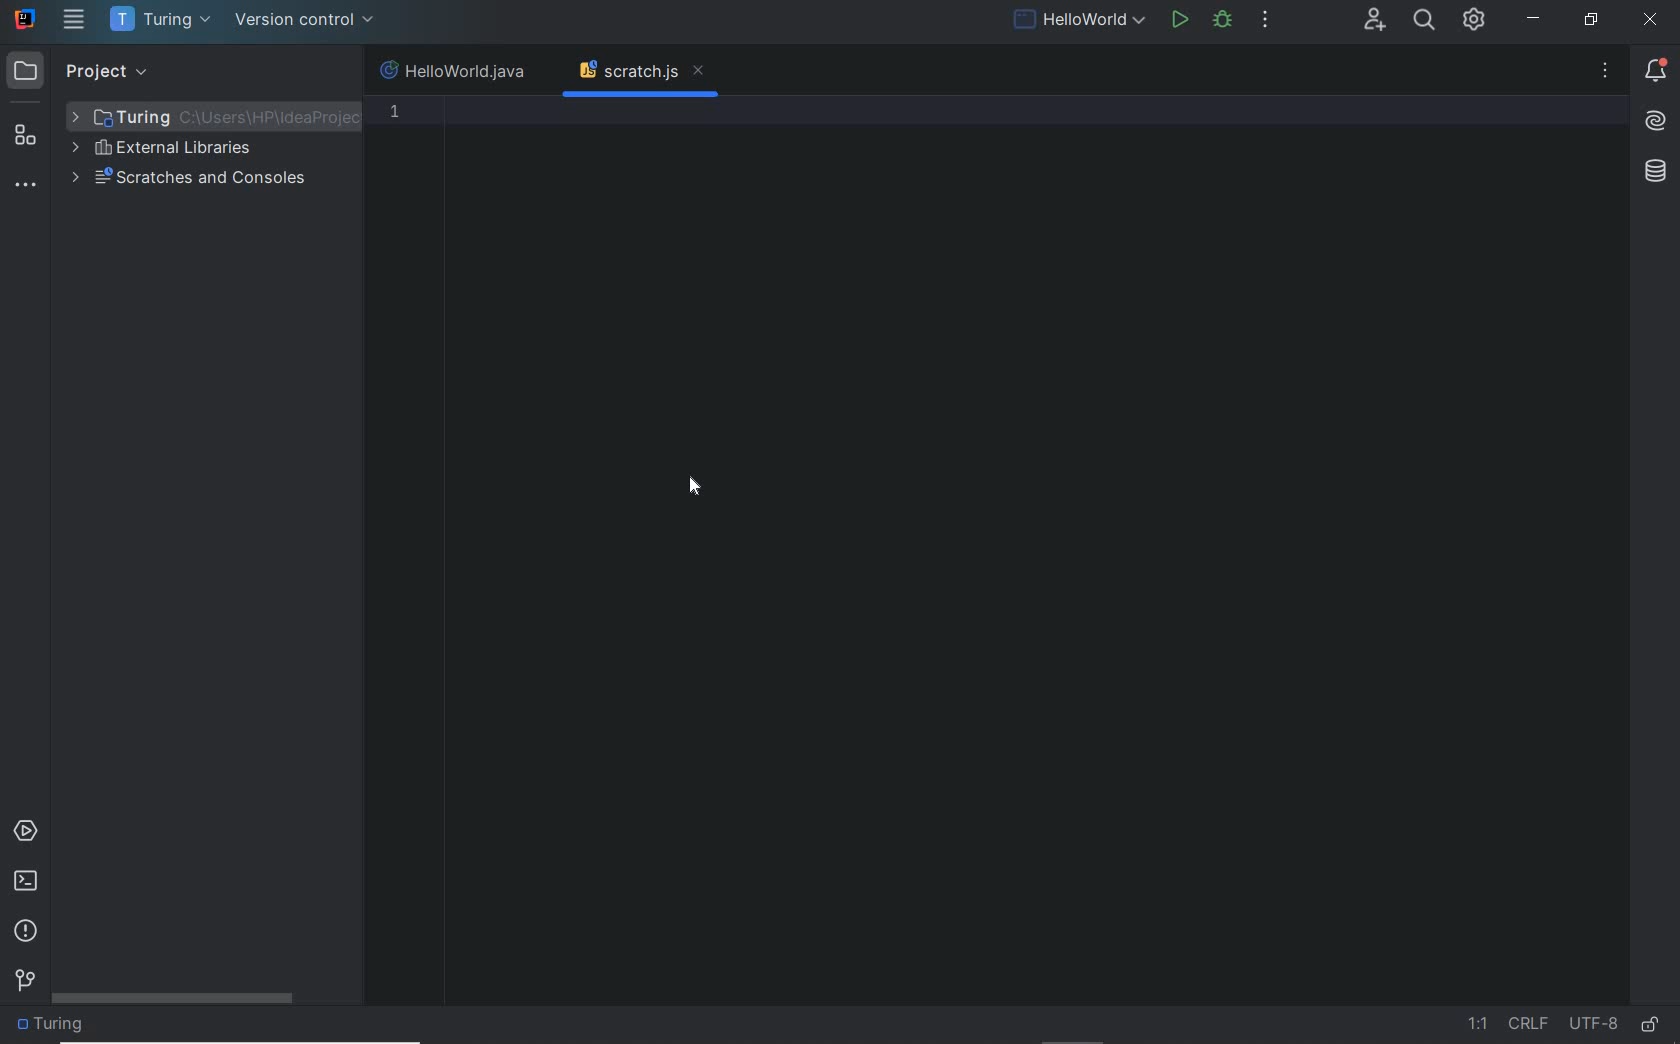  I want to click on services, so click(24, 831).